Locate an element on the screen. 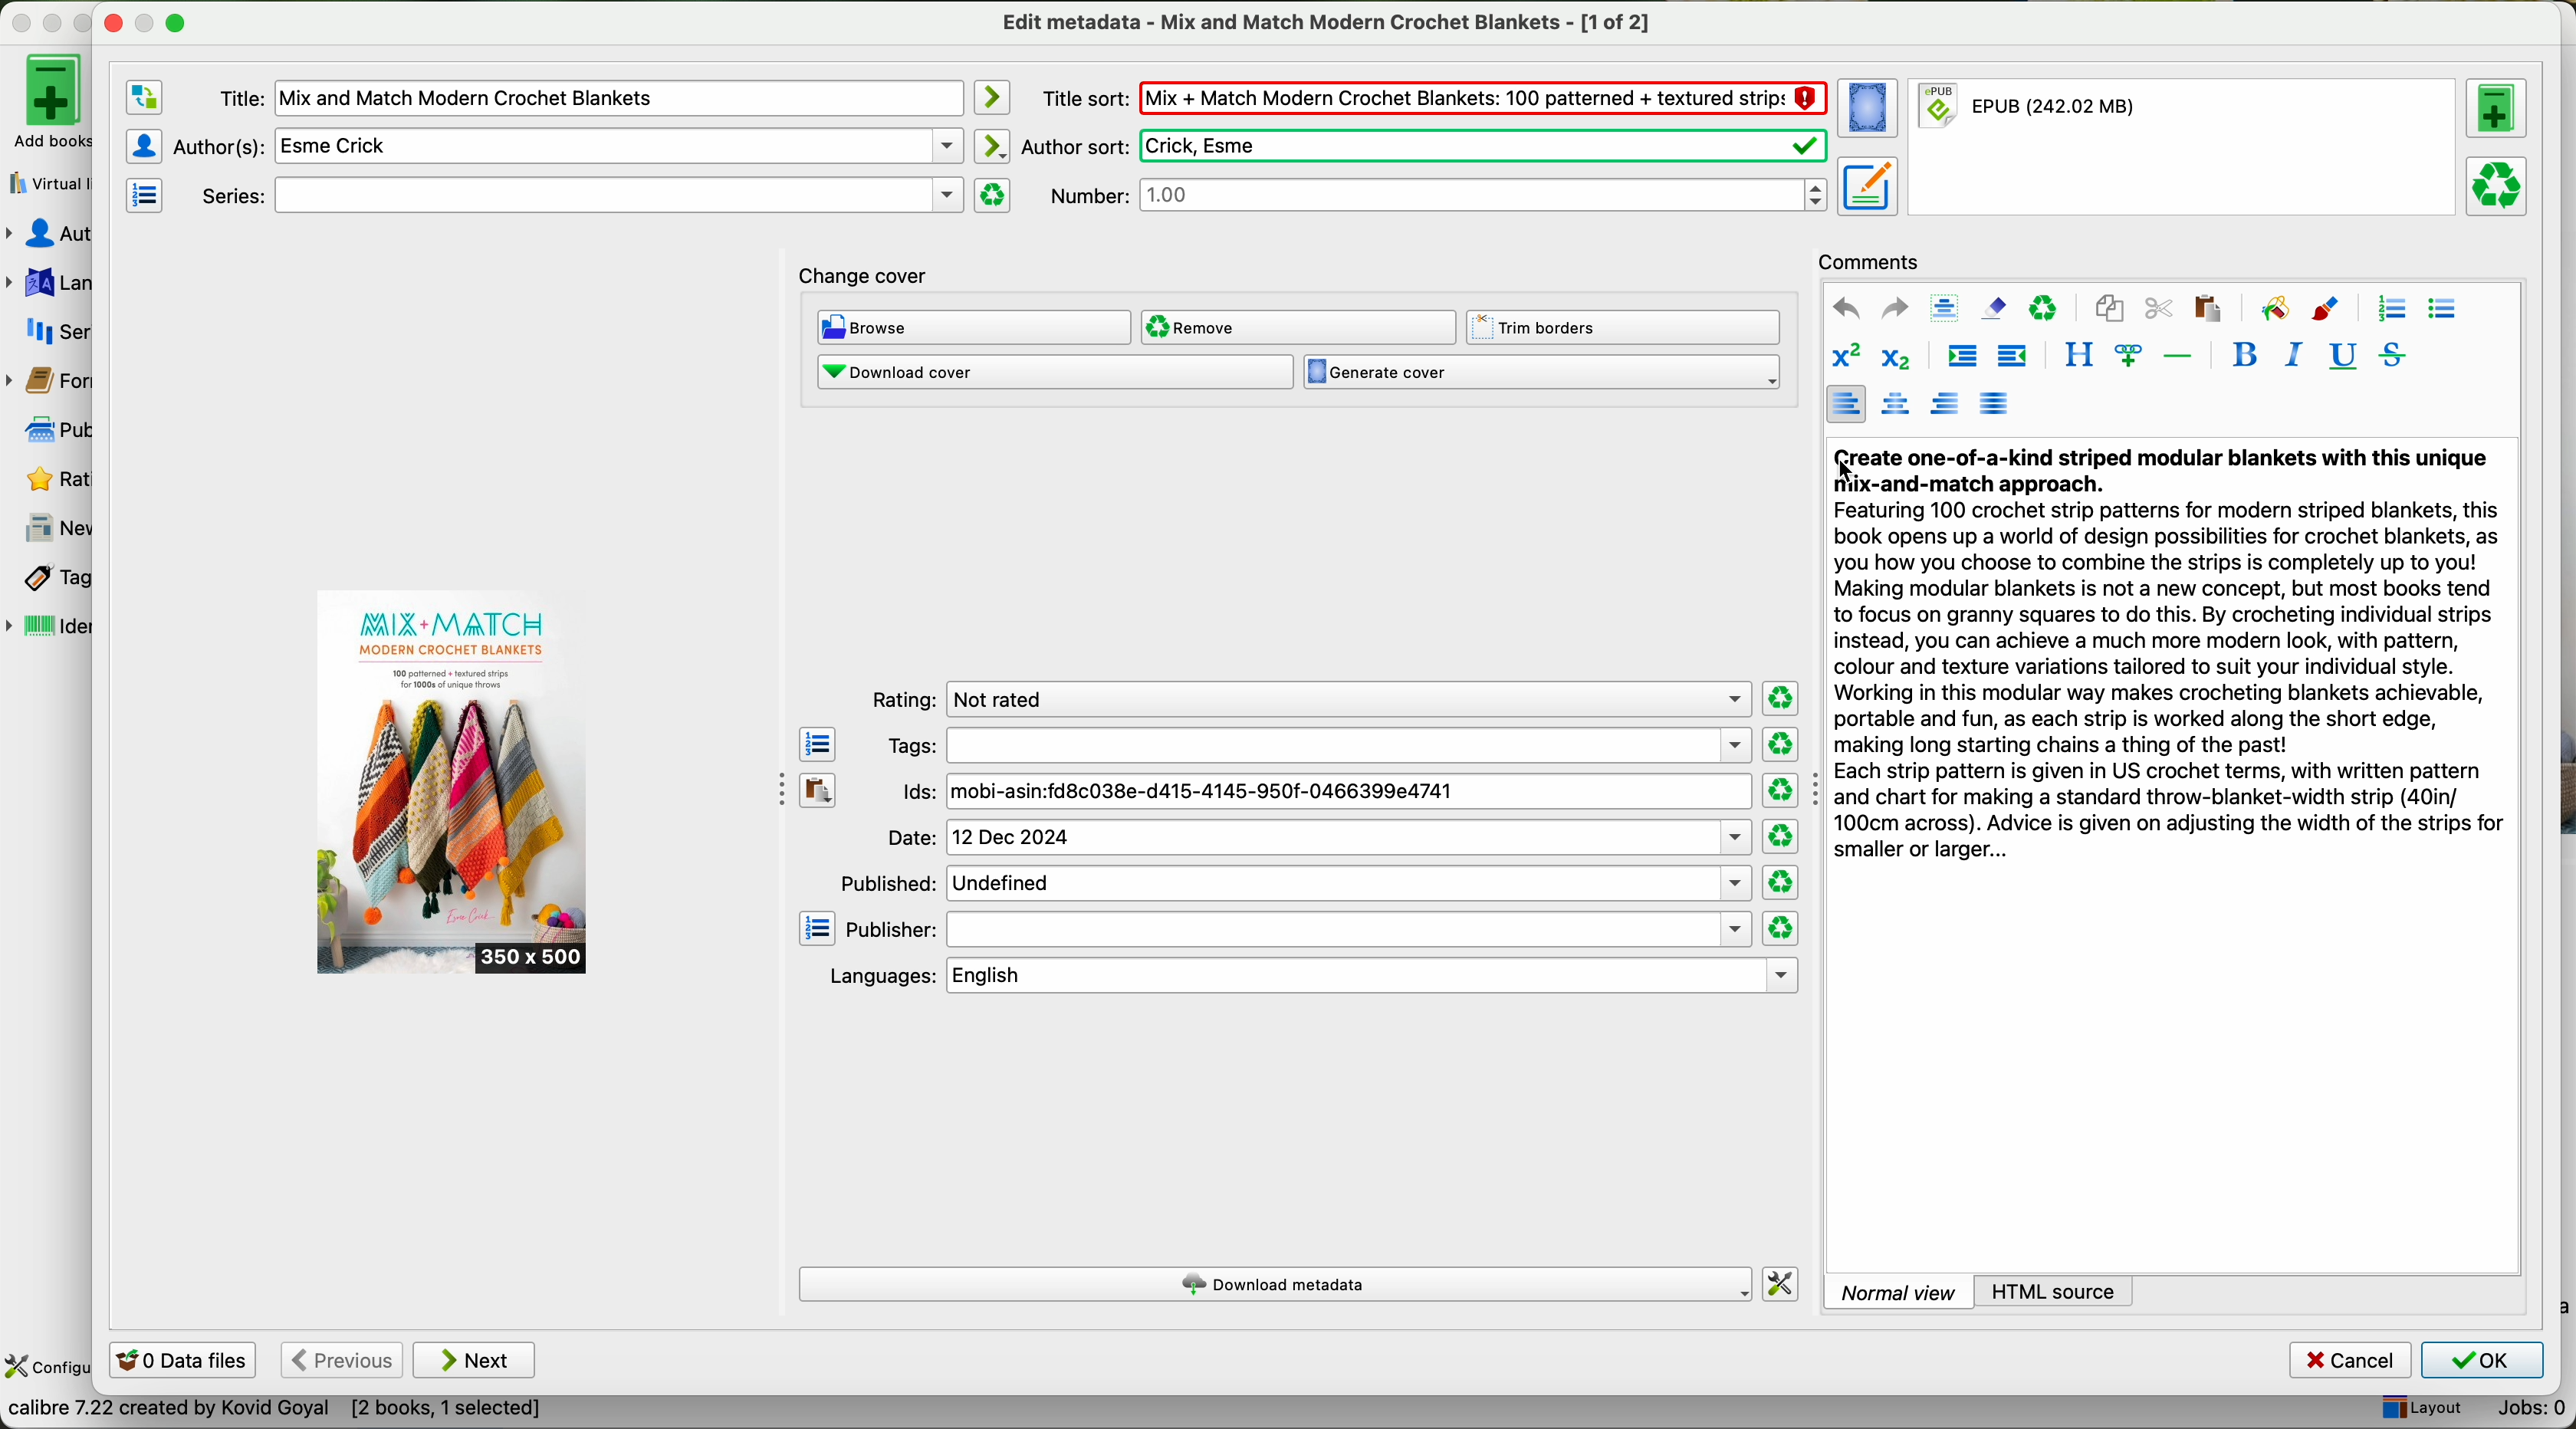 The width and height of the screenshot is (2576, 1429). clear rating is located at coordinates (1782, 883).